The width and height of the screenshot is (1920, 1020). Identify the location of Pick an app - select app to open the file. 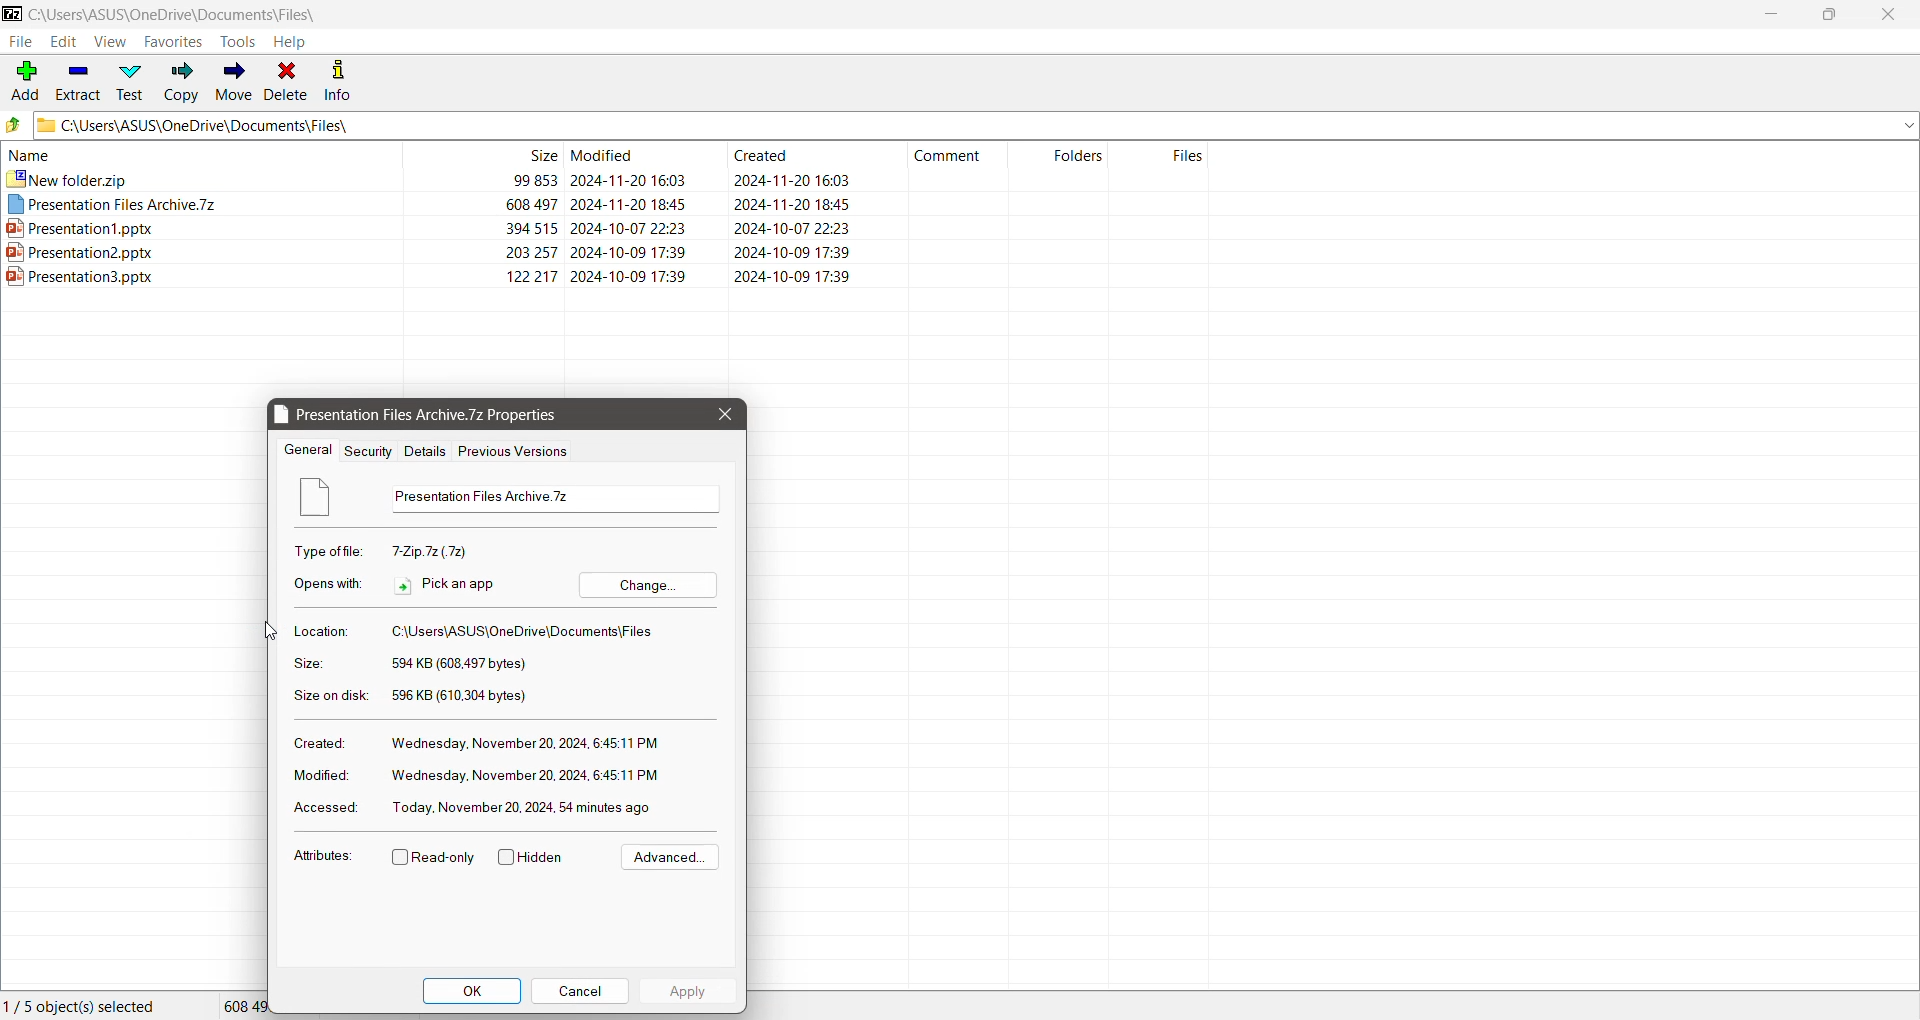
(447, 584).